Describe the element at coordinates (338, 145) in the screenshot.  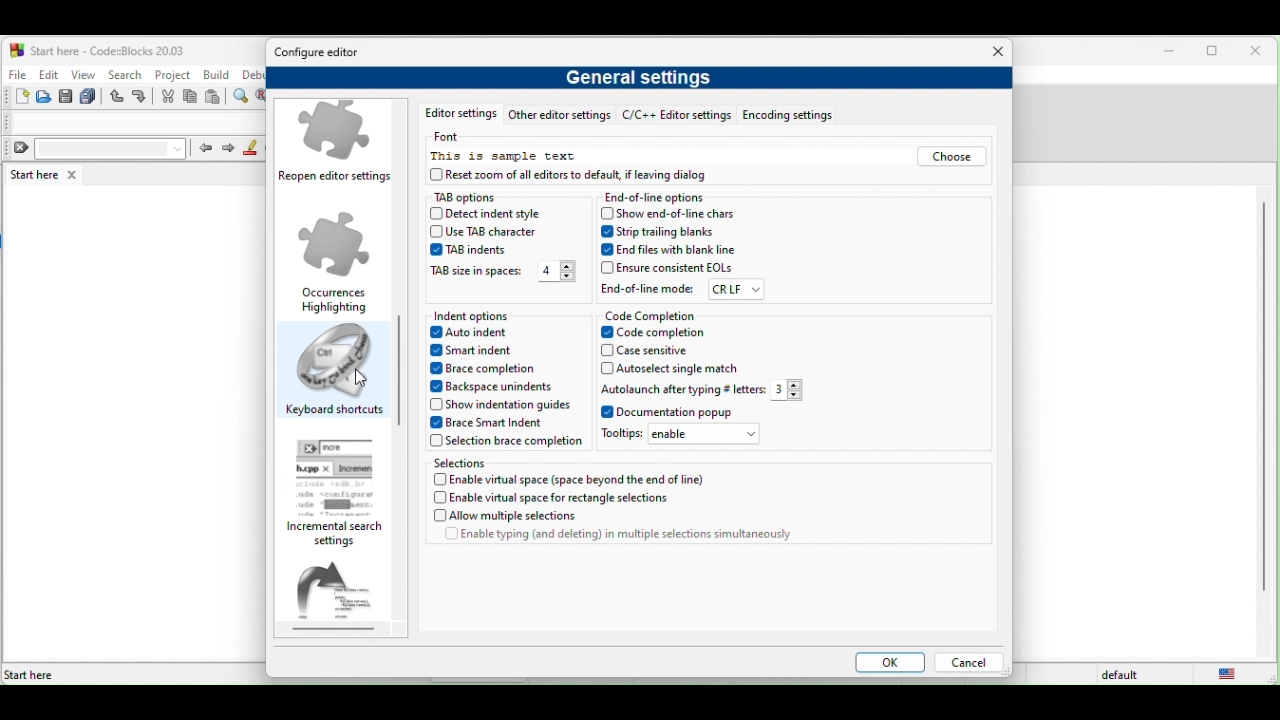
I see `reopen editor settings` at that location.